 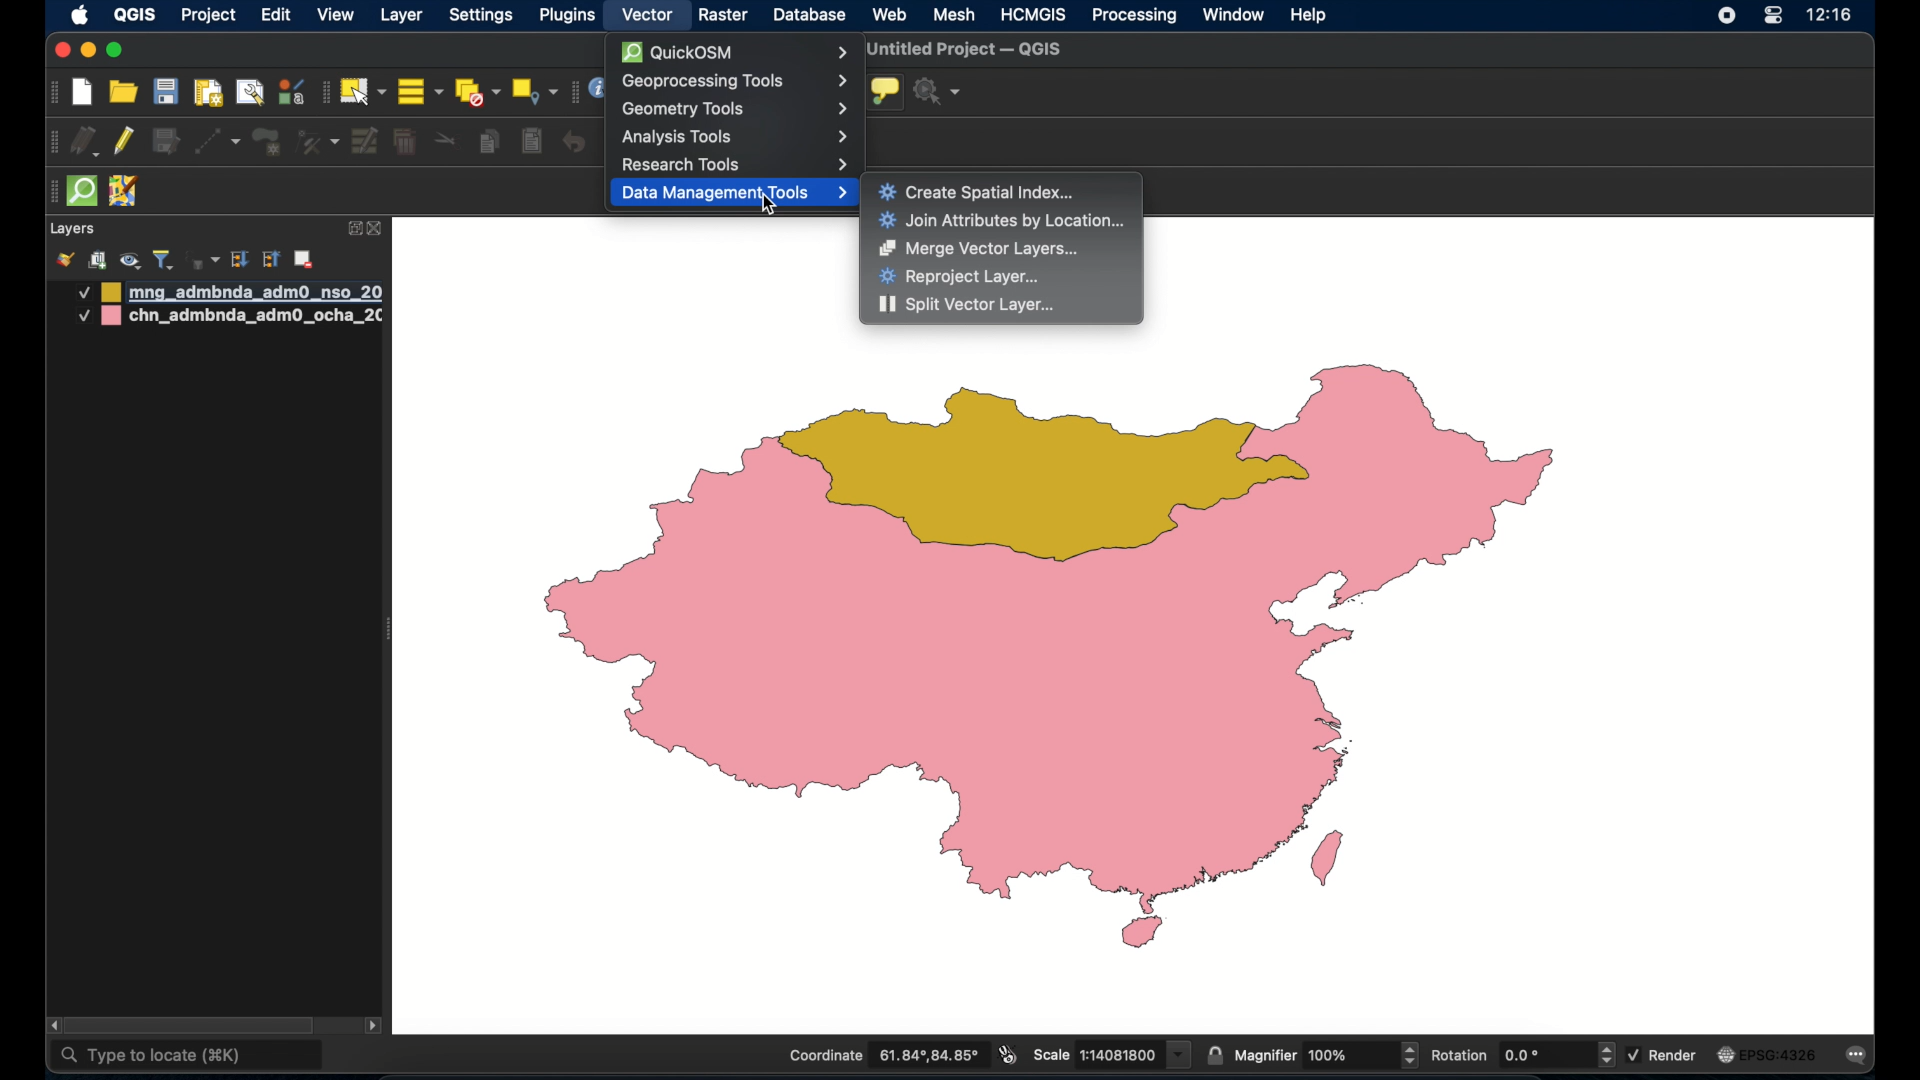 What do you see at coordinates (210, 17) in the screenshot?
I see `project` at bounding box center [210, 17].